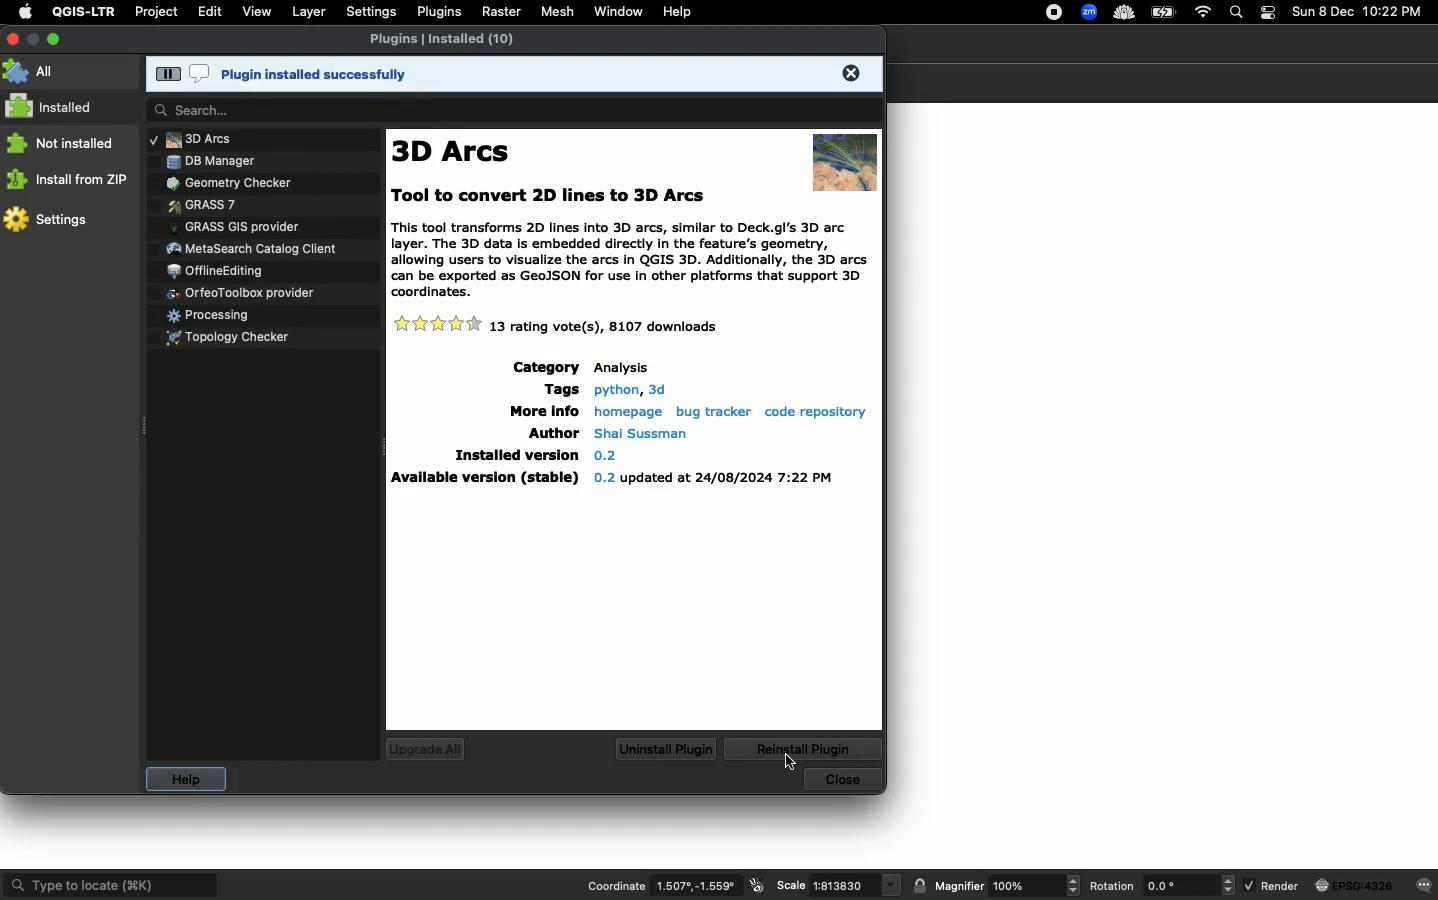 The width and height of the screenshot is (1438, 900). Describe the element at coordinates (233, 225) in the screenshot. I see `Plugins` at that location.